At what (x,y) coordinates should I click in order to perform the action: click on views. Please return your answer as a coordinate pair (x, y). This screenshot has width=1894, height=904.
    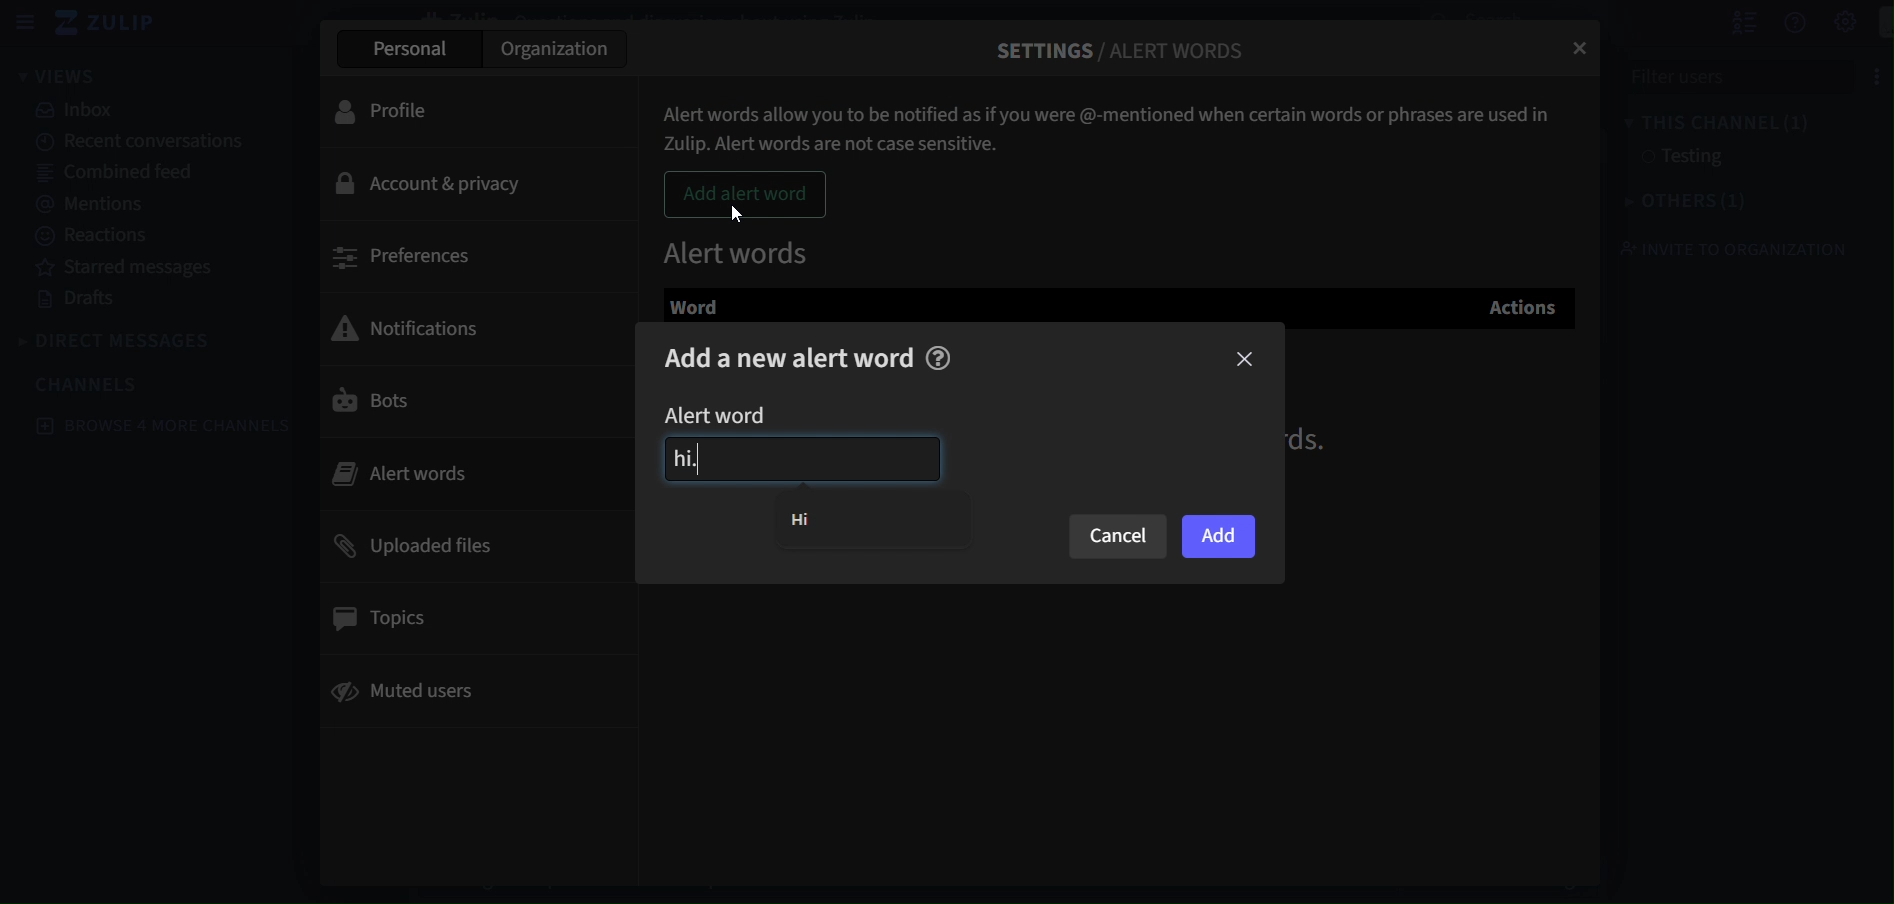
    Looking at the image, I should click on (70, 76).